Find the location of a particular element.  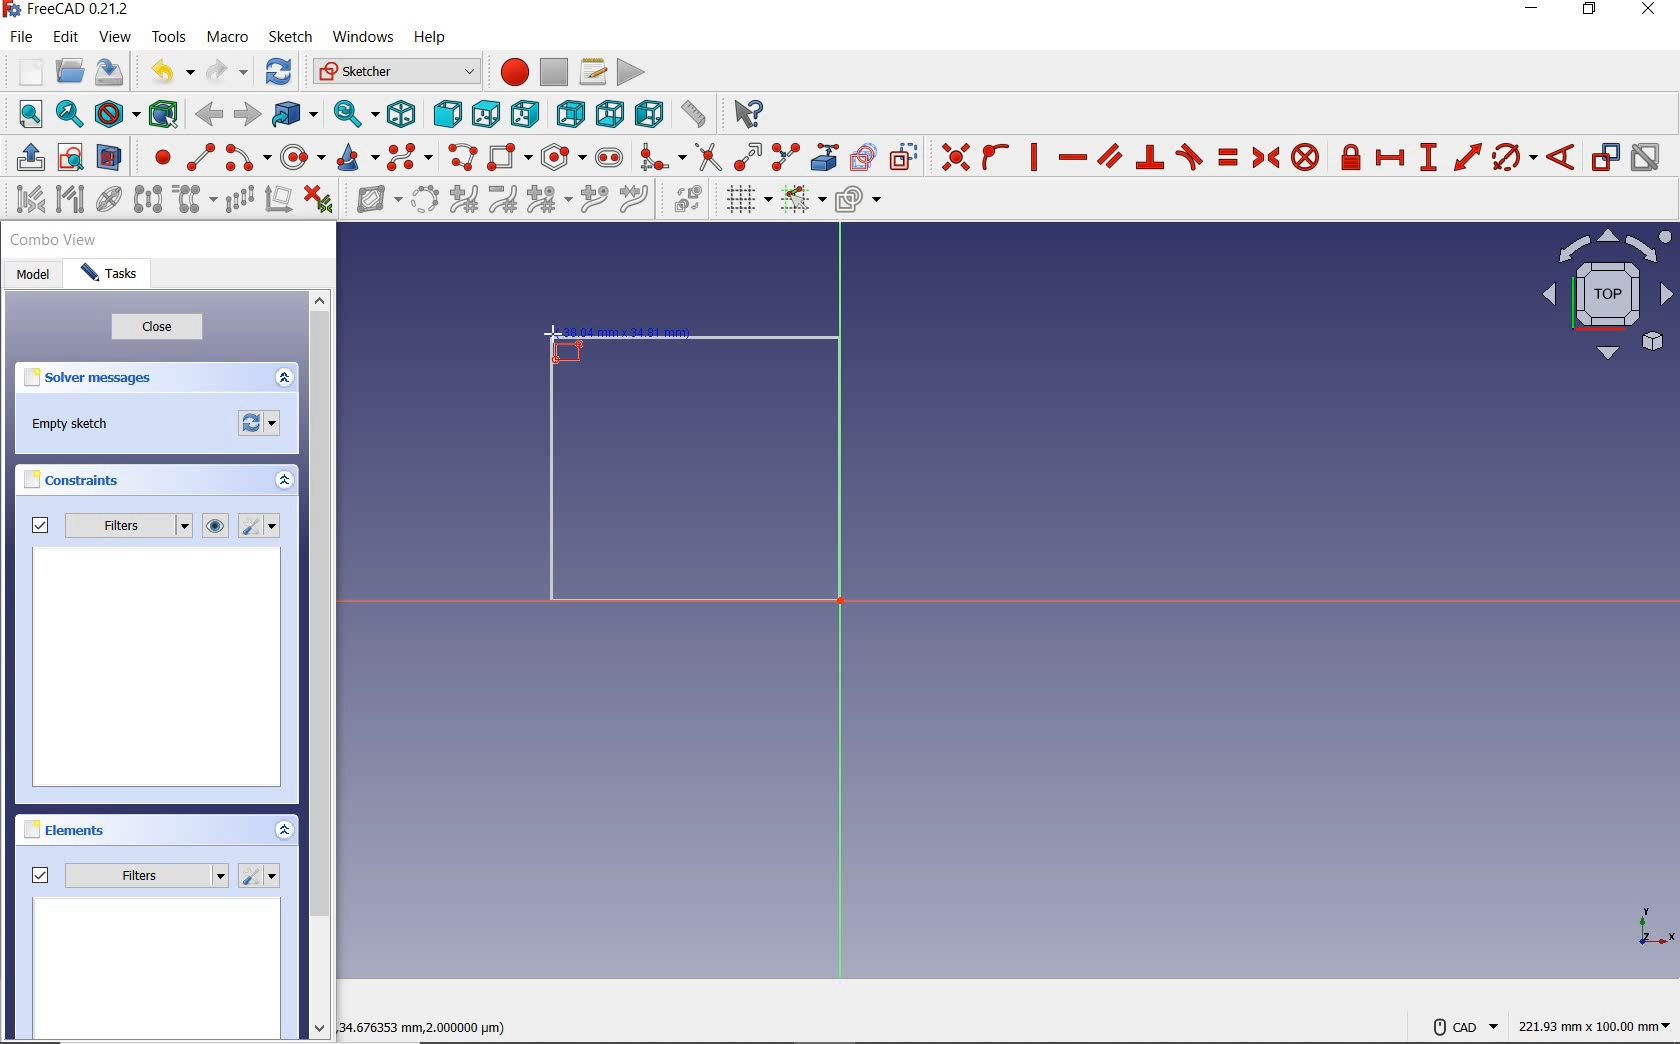

model is located at coordinates (36, 277).